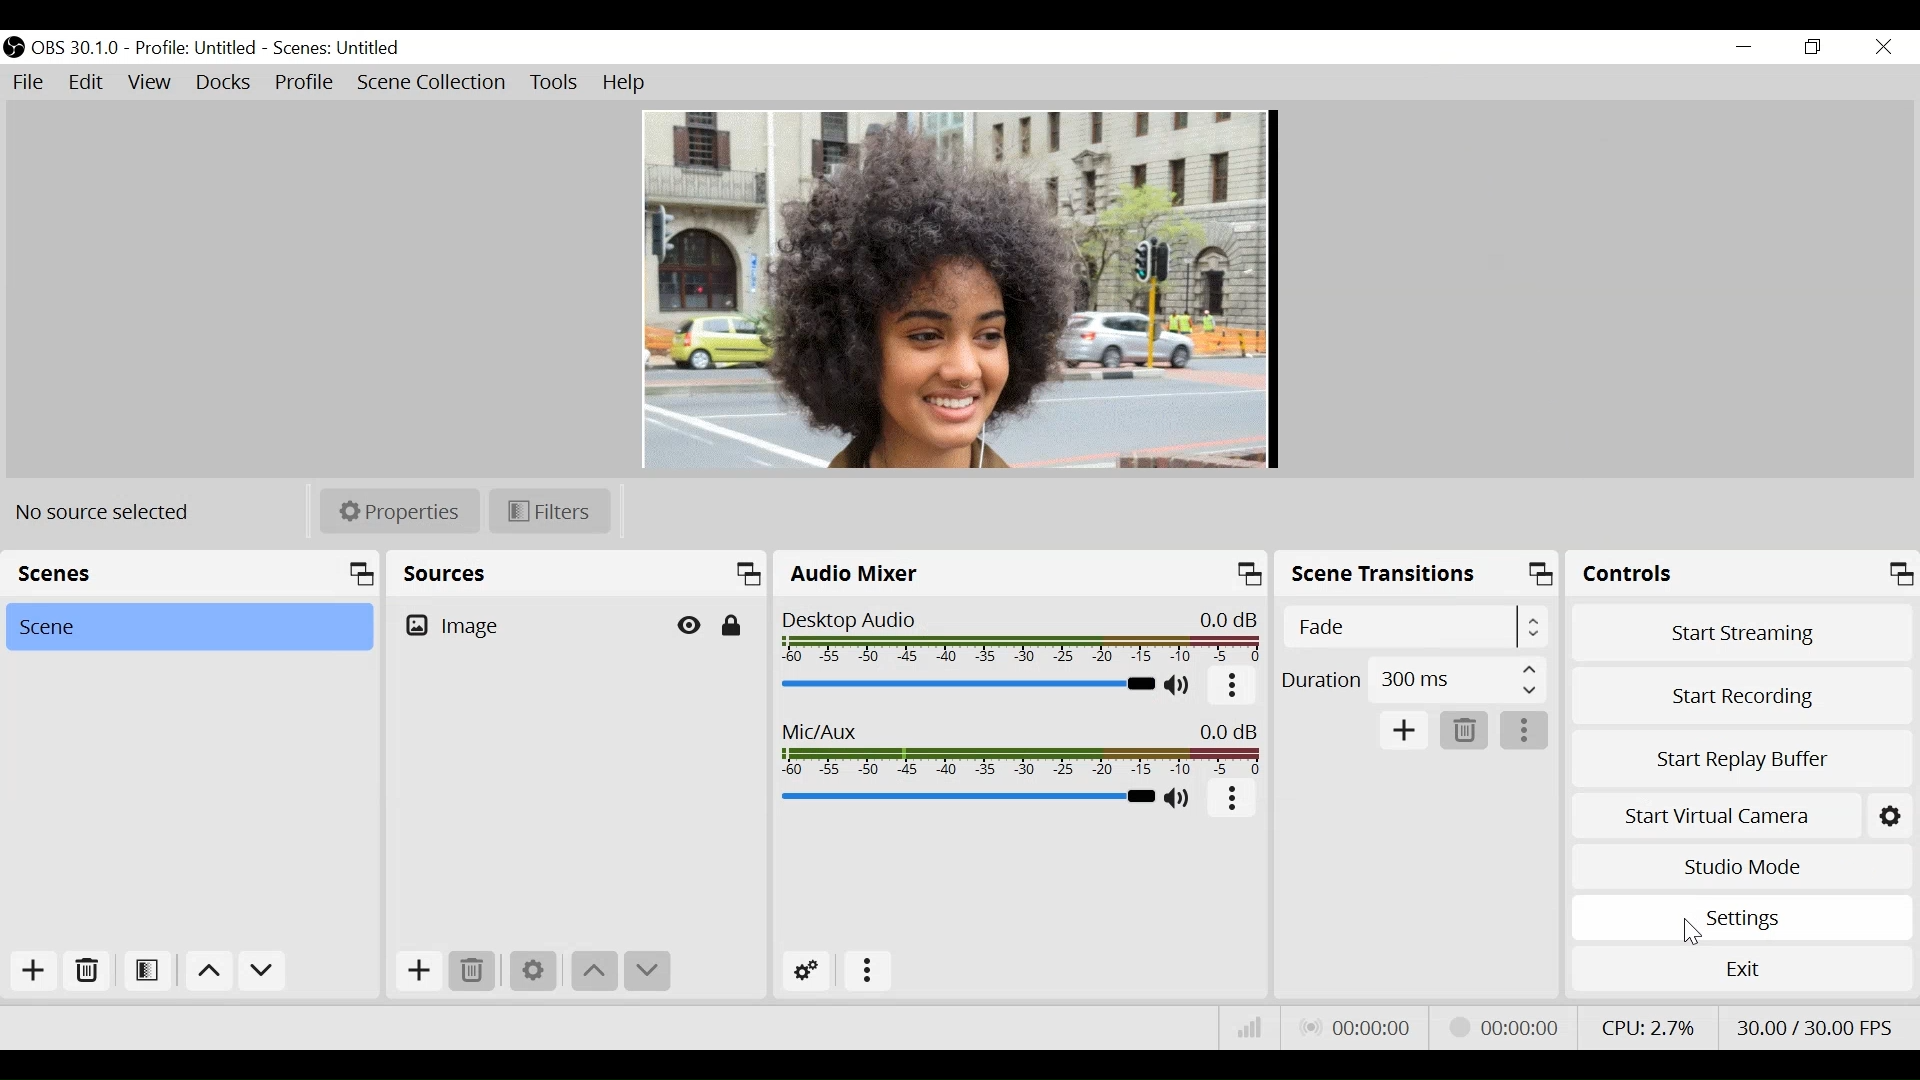 The width and height of the screenshot is (1920, 1080). I want to click on CPU: 2.7%, so click(1645, 1026).